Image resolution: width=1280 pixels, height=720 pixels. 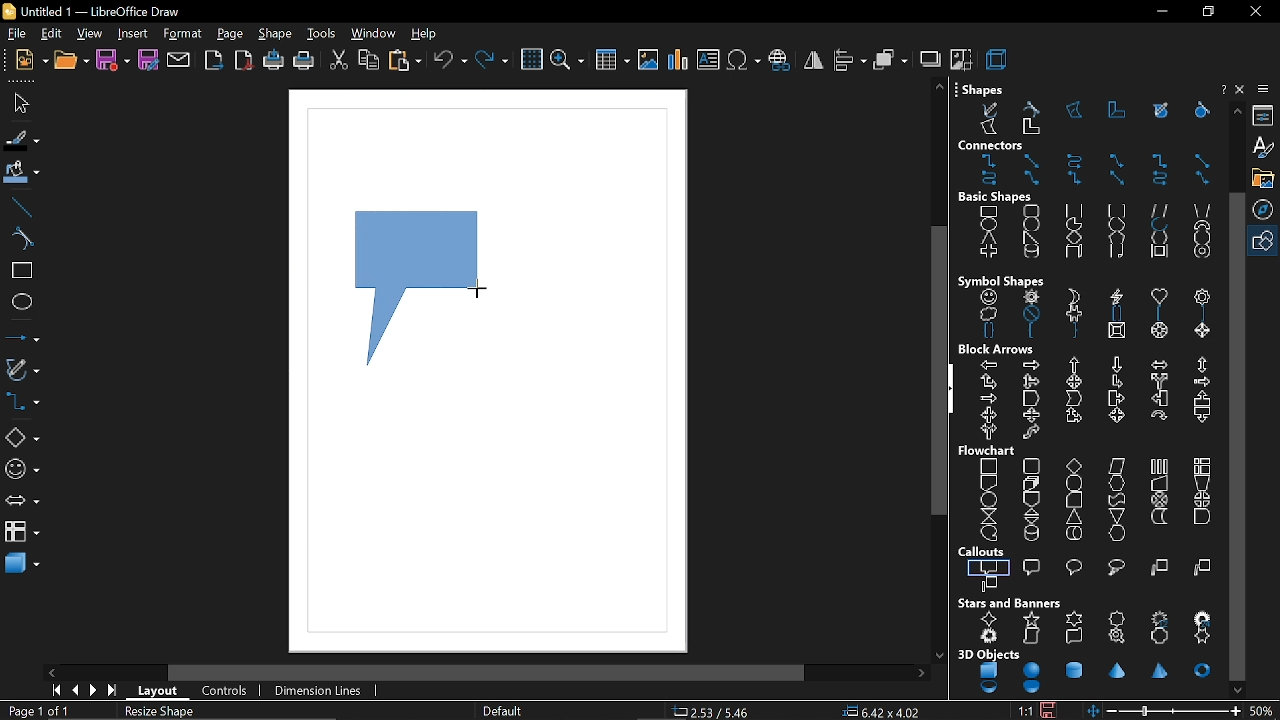 What do you see at coordinates (1118, 110) in the screenshot?
I see `polygon 45` at bounding box center [1118, 110].